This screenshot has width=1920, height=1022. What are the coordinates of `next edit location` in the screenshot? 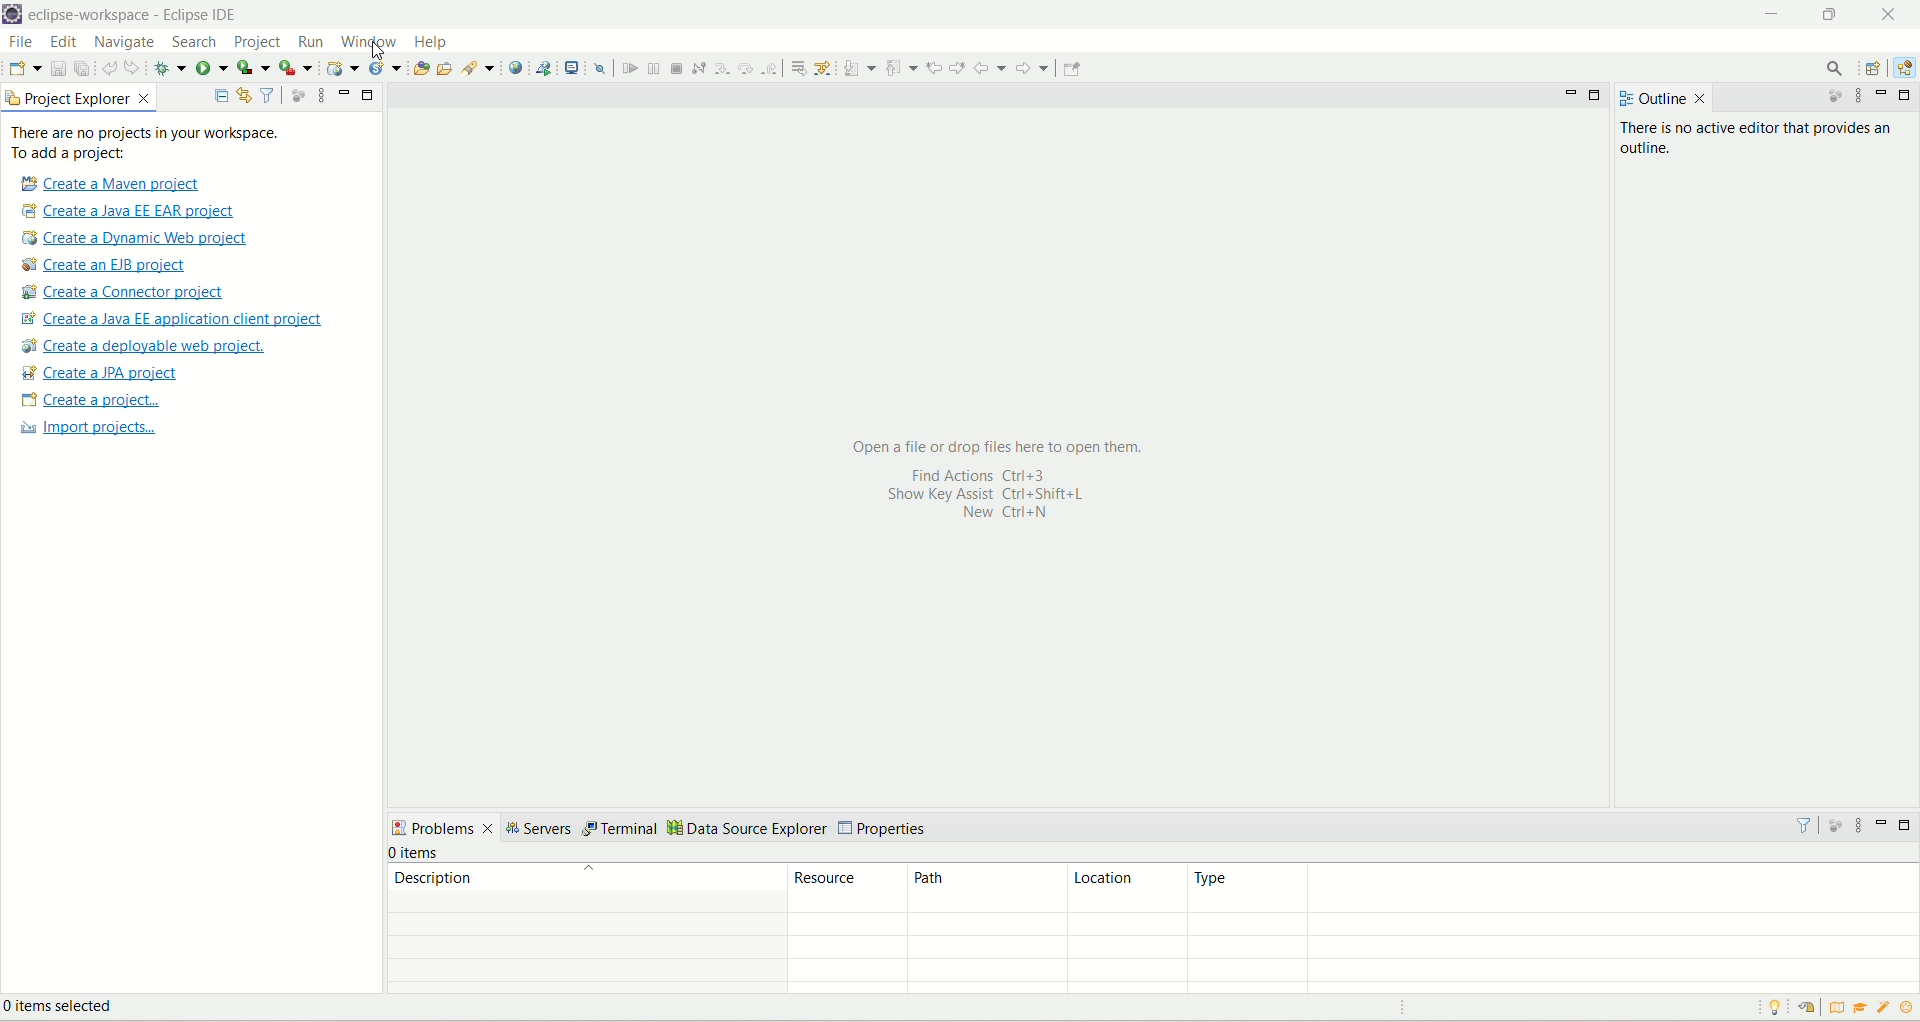 It's located at (957, 65).